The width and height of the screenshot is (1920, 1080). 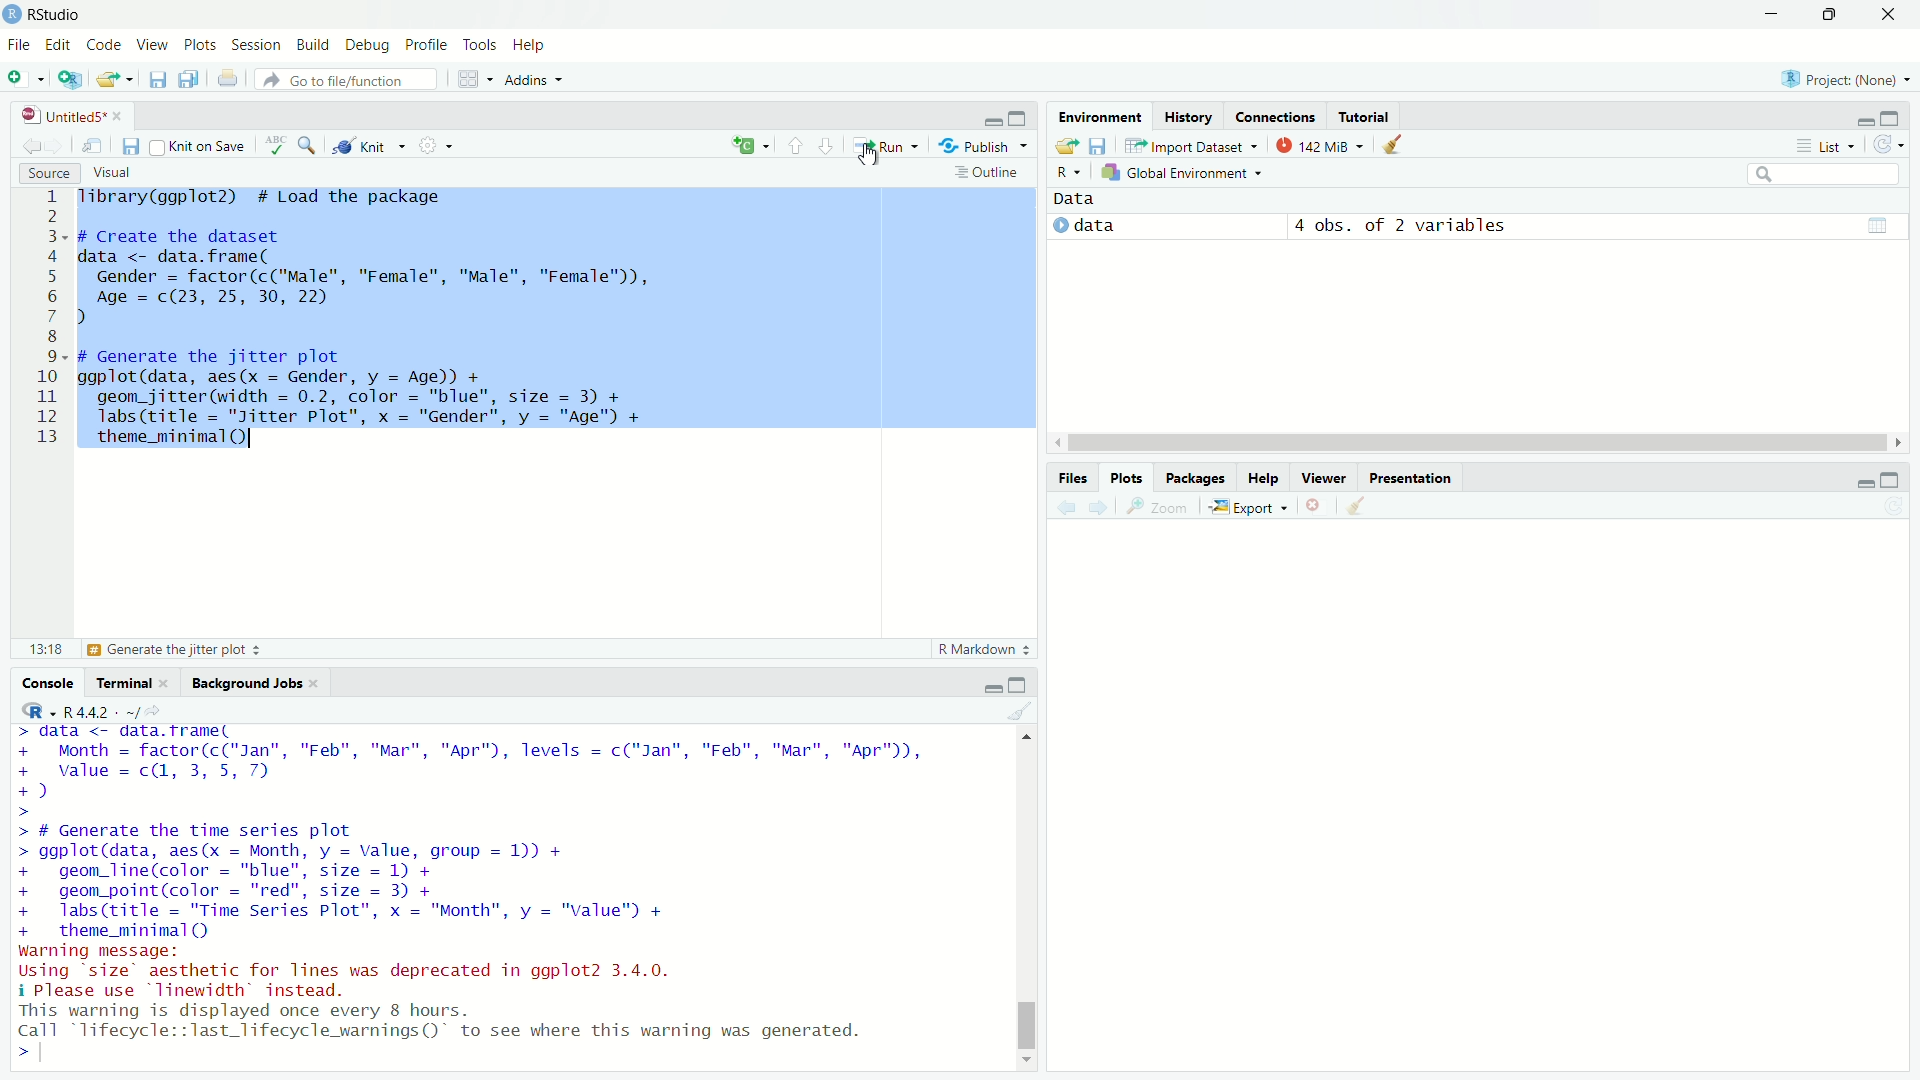 I want to click on library to load the package, so click(x=273, y=197).